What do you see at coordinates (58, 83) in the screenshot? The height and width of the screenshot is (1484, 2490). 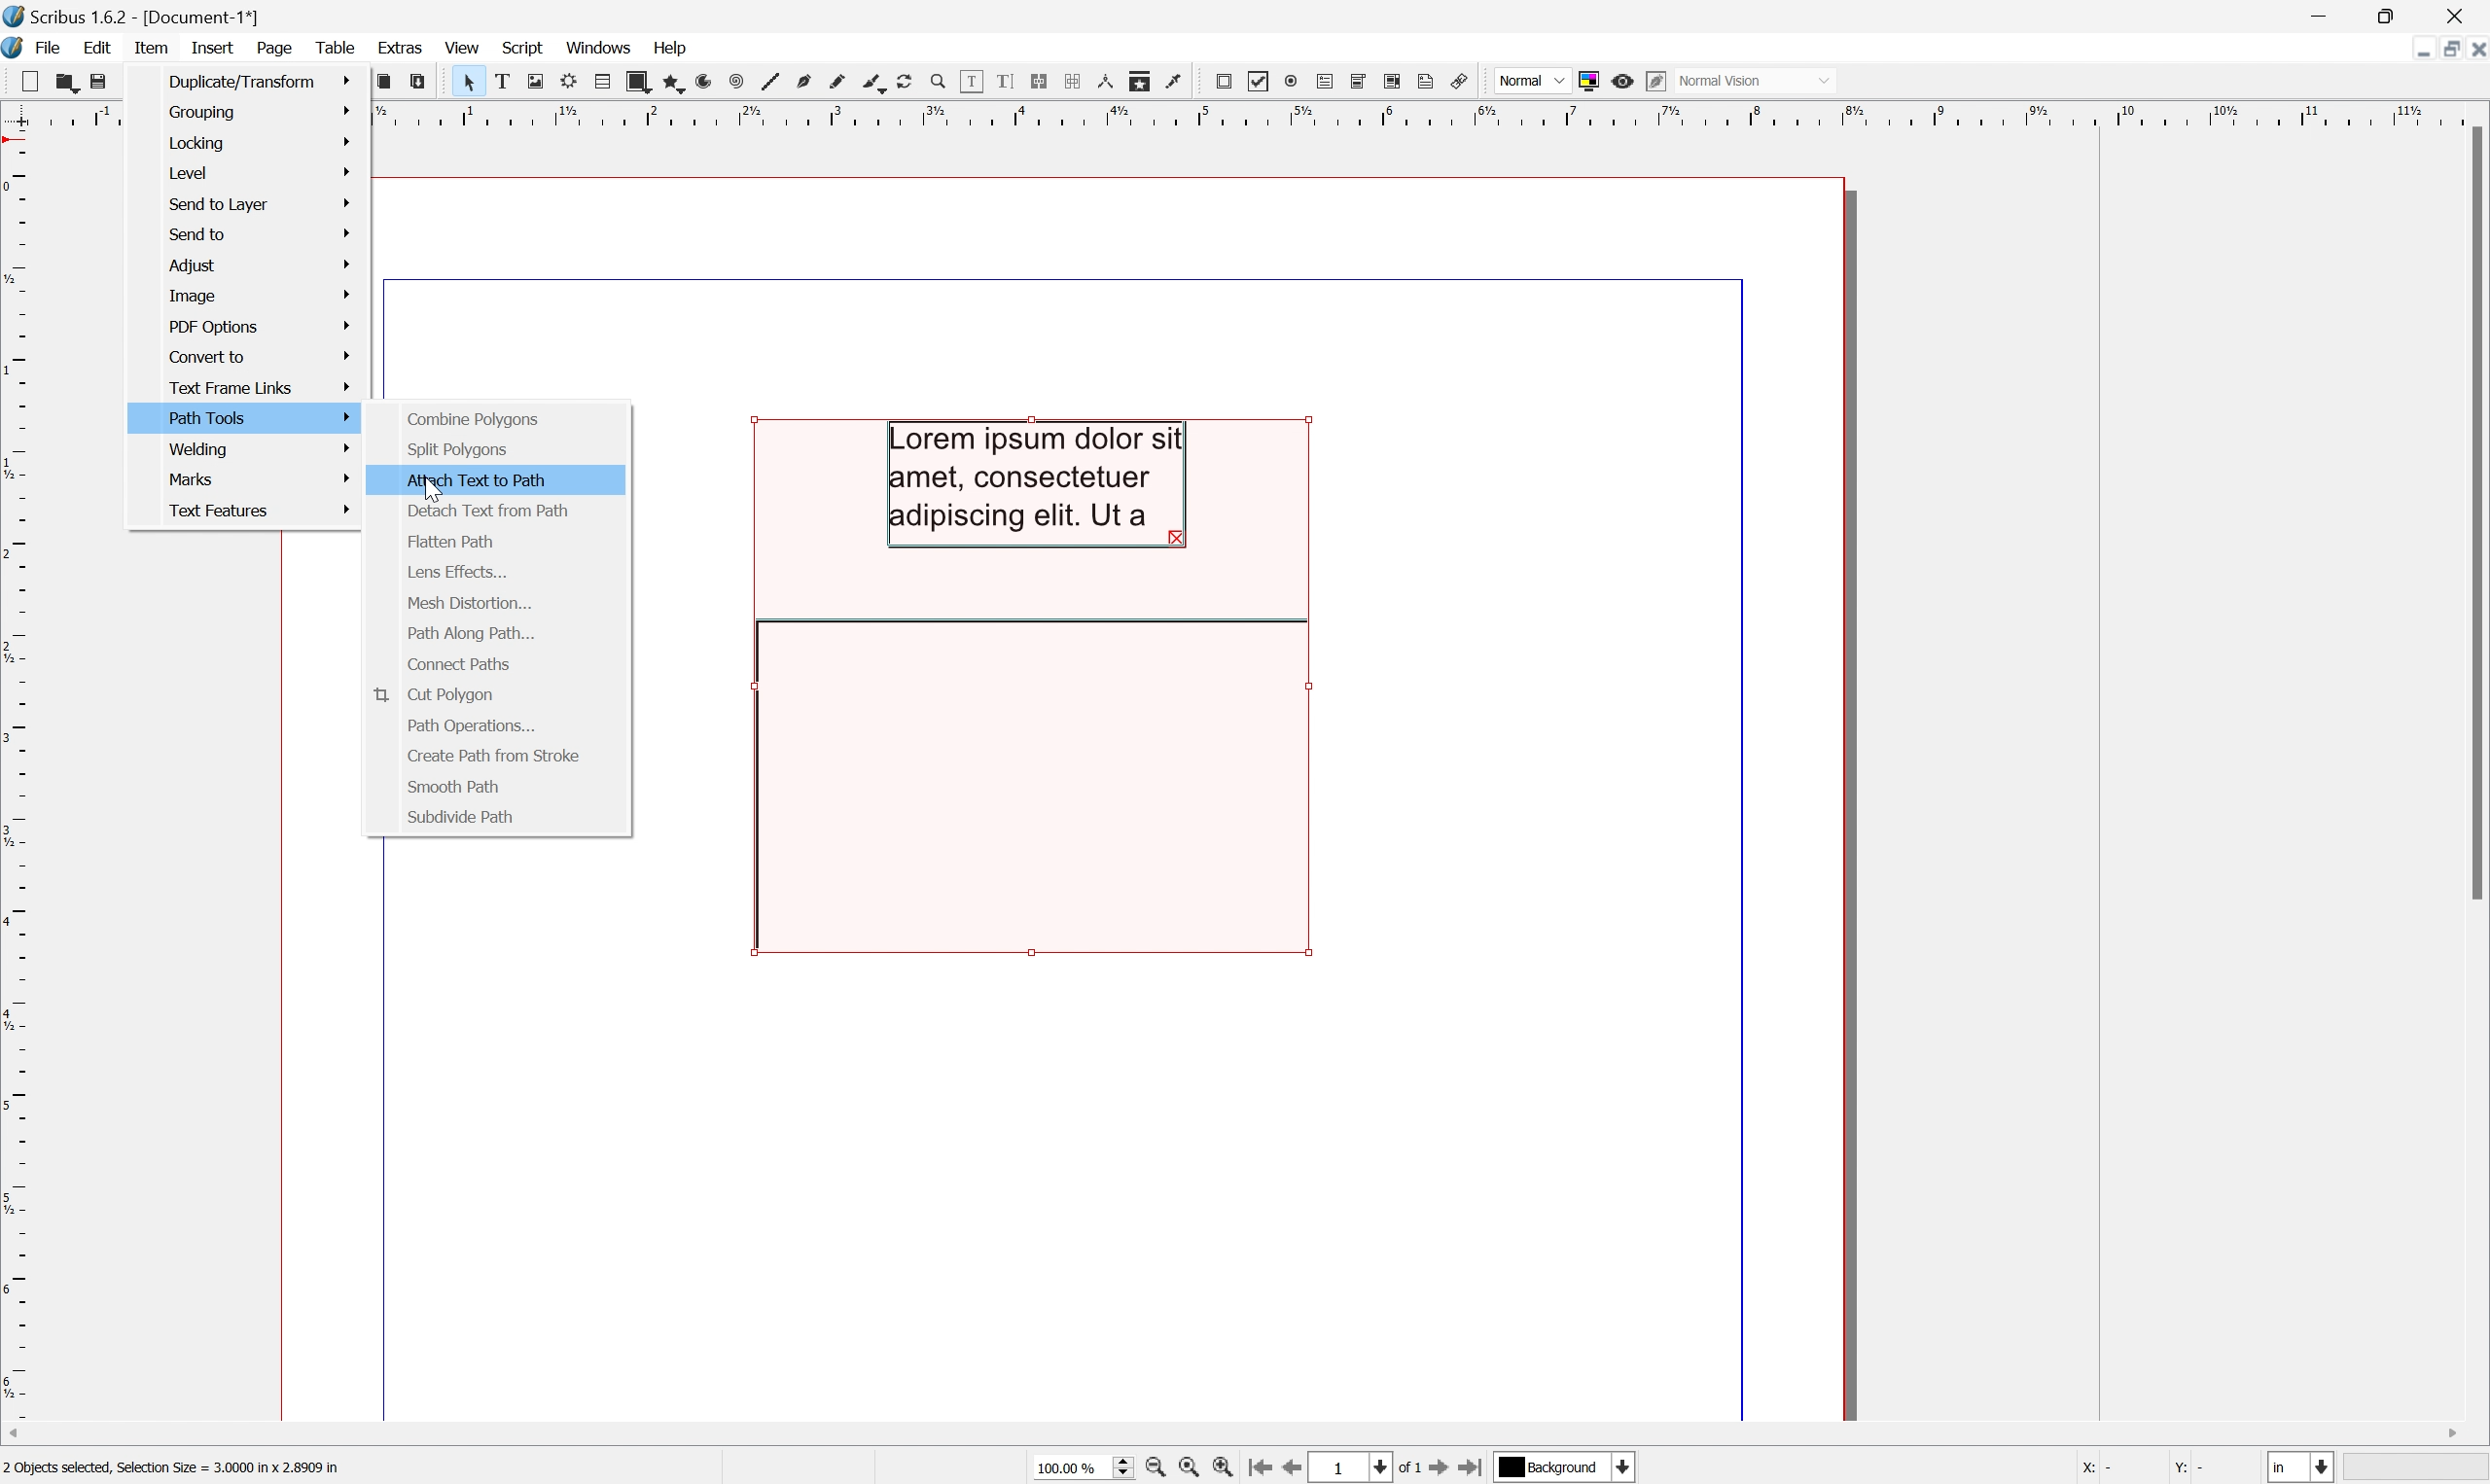 I see `Open` at bounding box center [58, 83].